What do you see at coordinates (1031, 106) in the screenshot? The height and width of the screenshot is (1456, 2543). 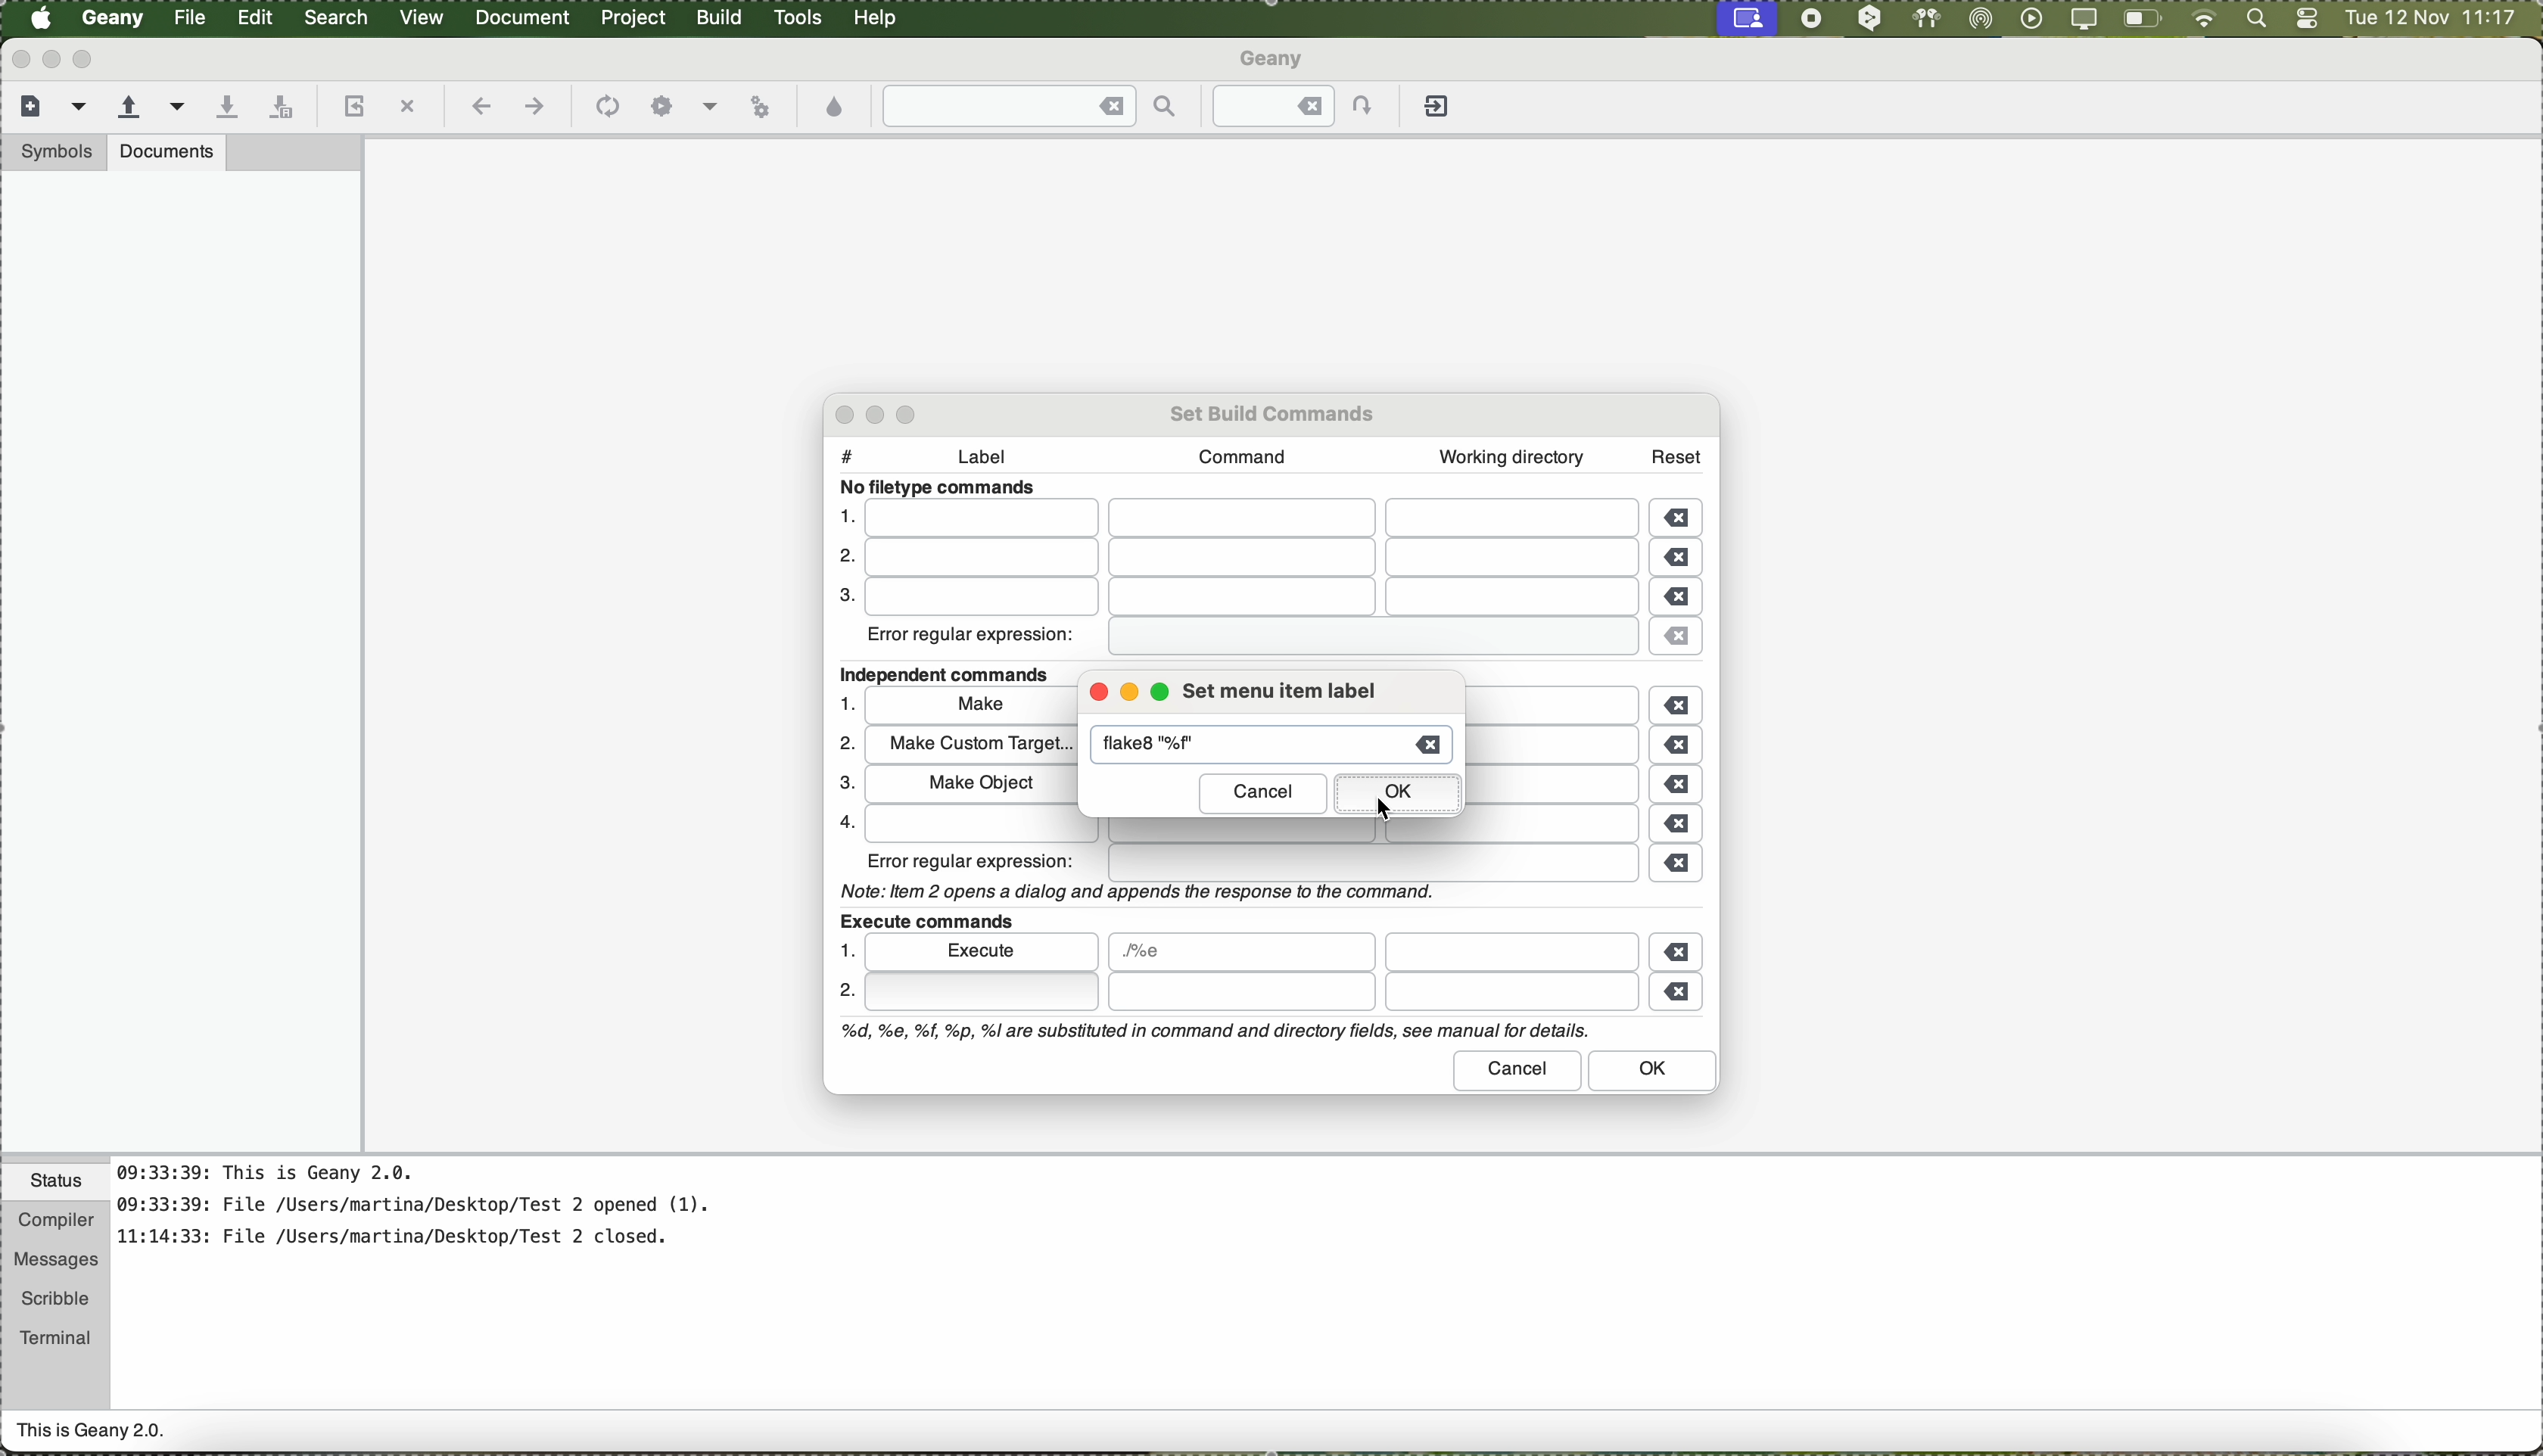 I see `find the entered text in the current file` at bounding box center [1031, 106].